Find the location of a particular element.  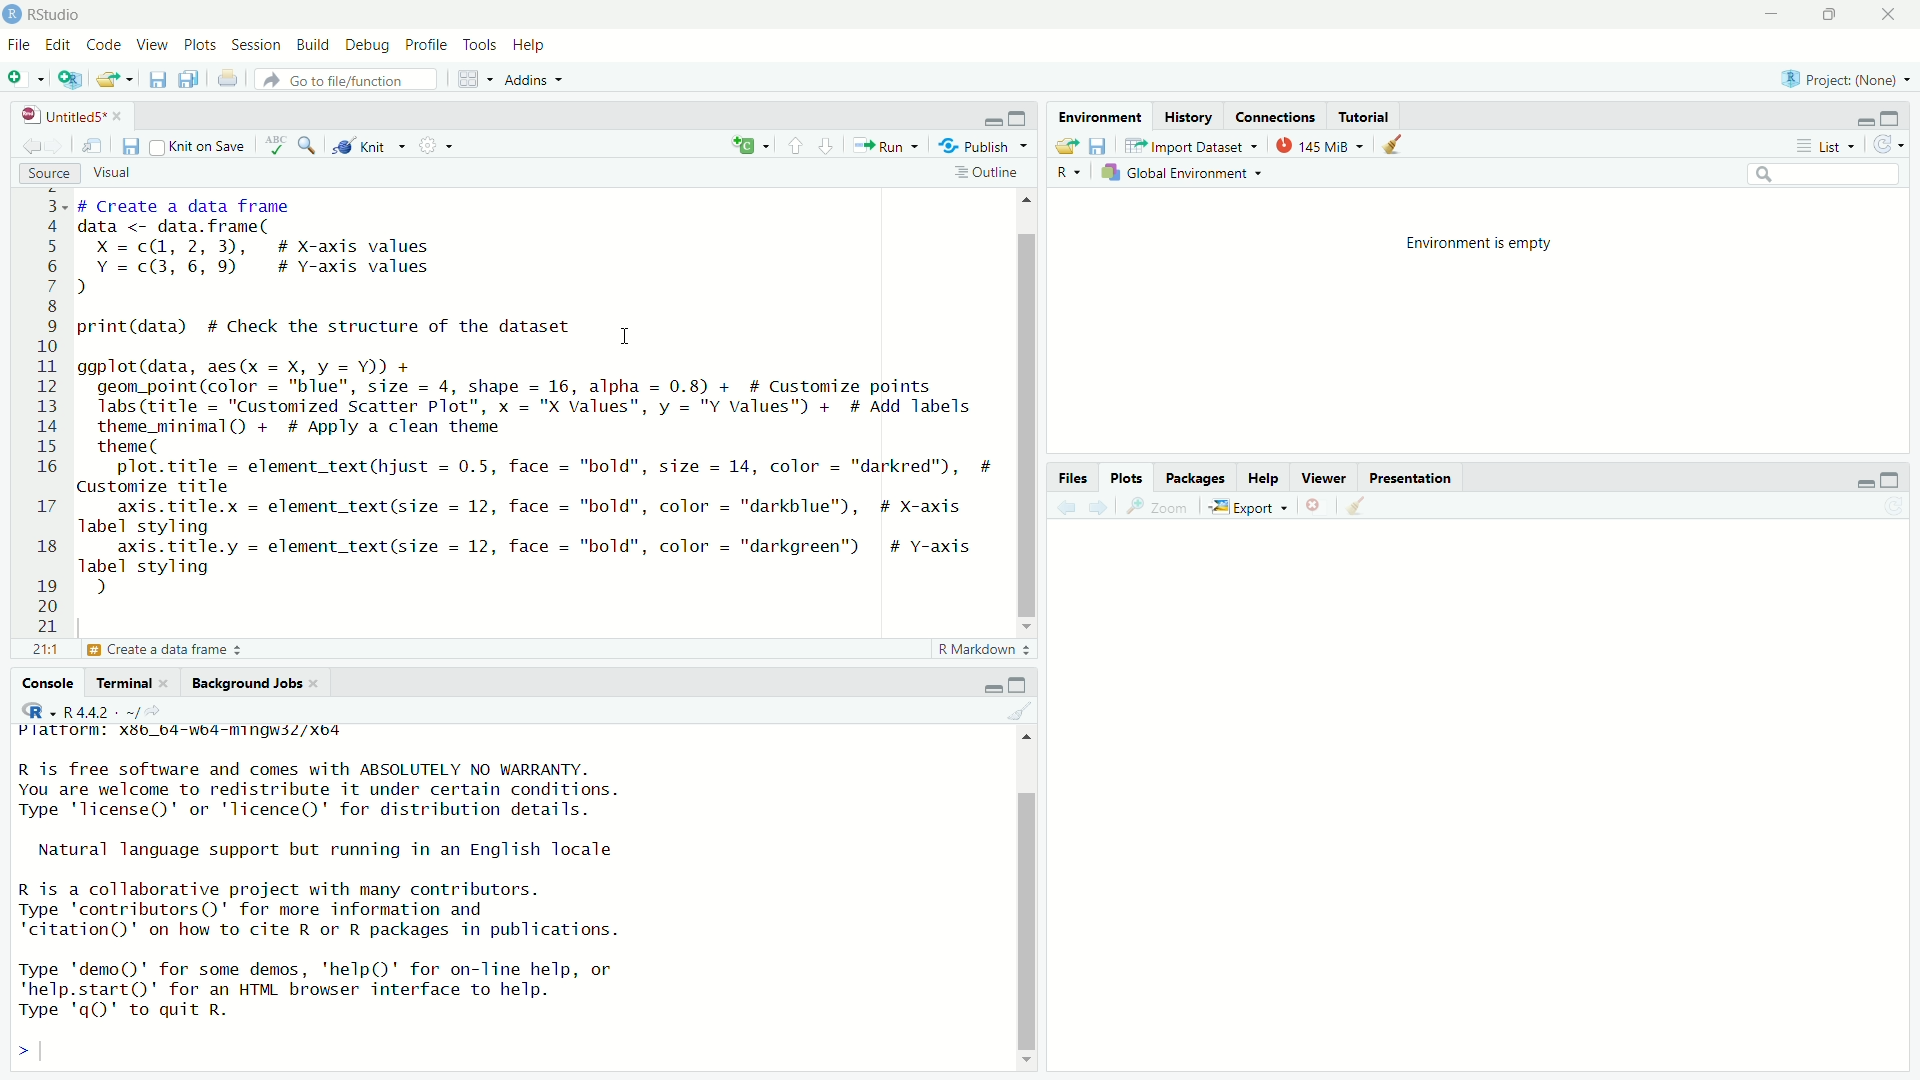

Go to file/function is located at coordinates (345, 79).